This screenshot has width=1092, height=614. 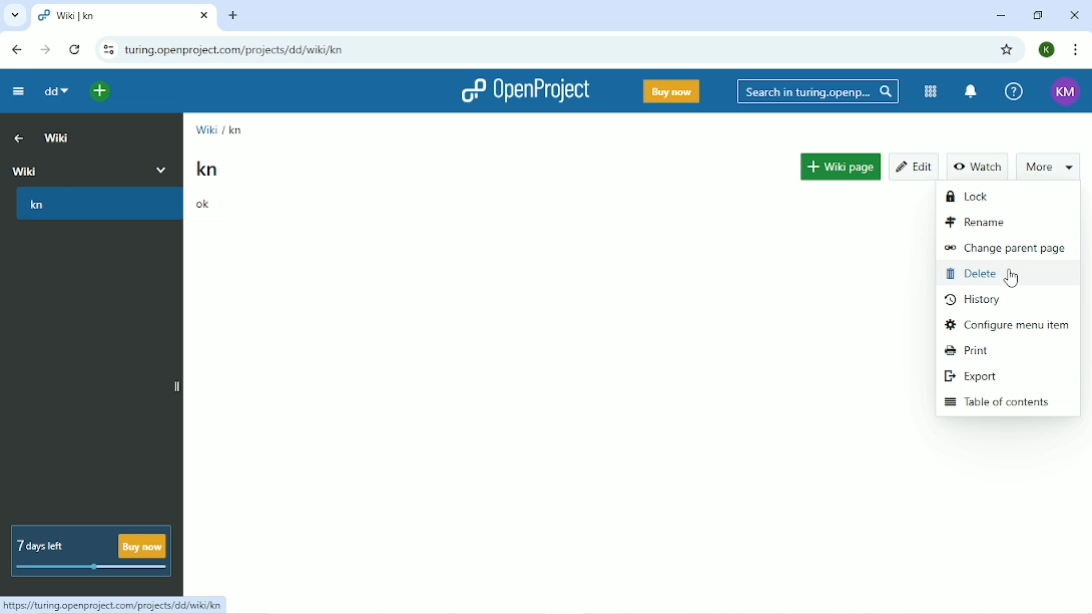 I want to click on Print, so click(x=970, y=350).